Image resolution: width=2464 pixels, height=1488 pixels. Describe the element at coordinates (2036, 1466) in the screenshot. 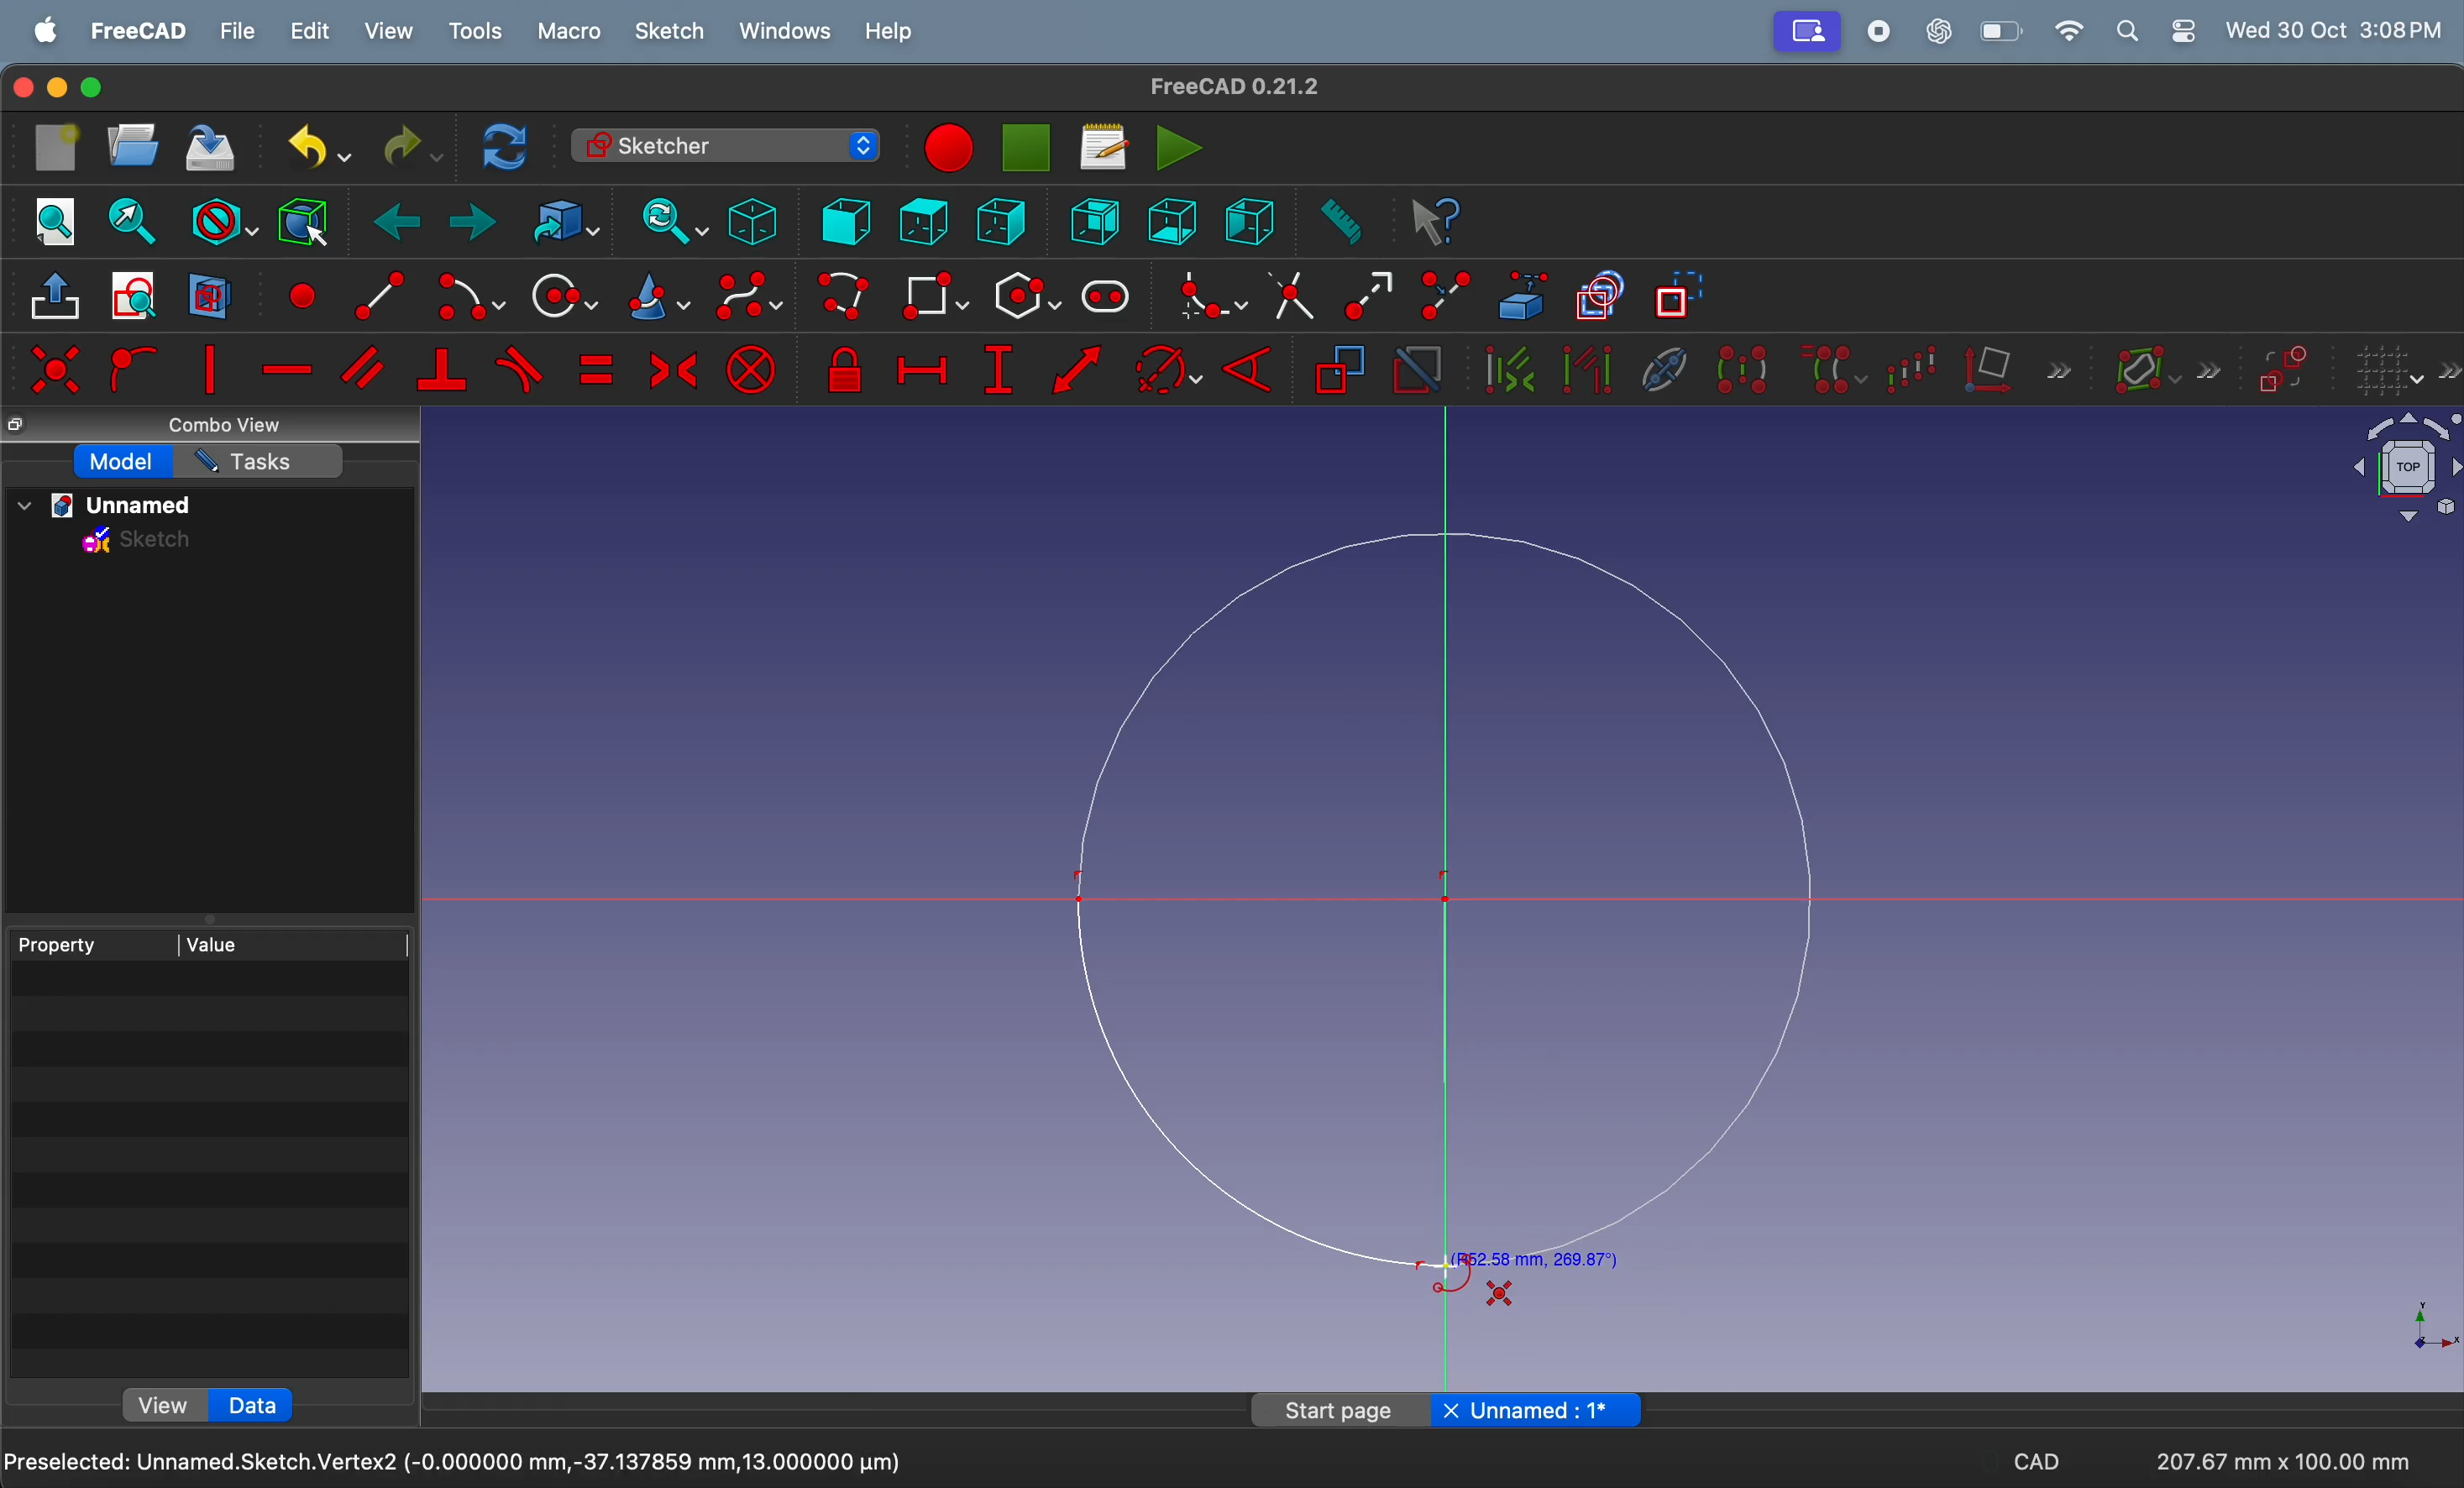

I see `cad` at that location.